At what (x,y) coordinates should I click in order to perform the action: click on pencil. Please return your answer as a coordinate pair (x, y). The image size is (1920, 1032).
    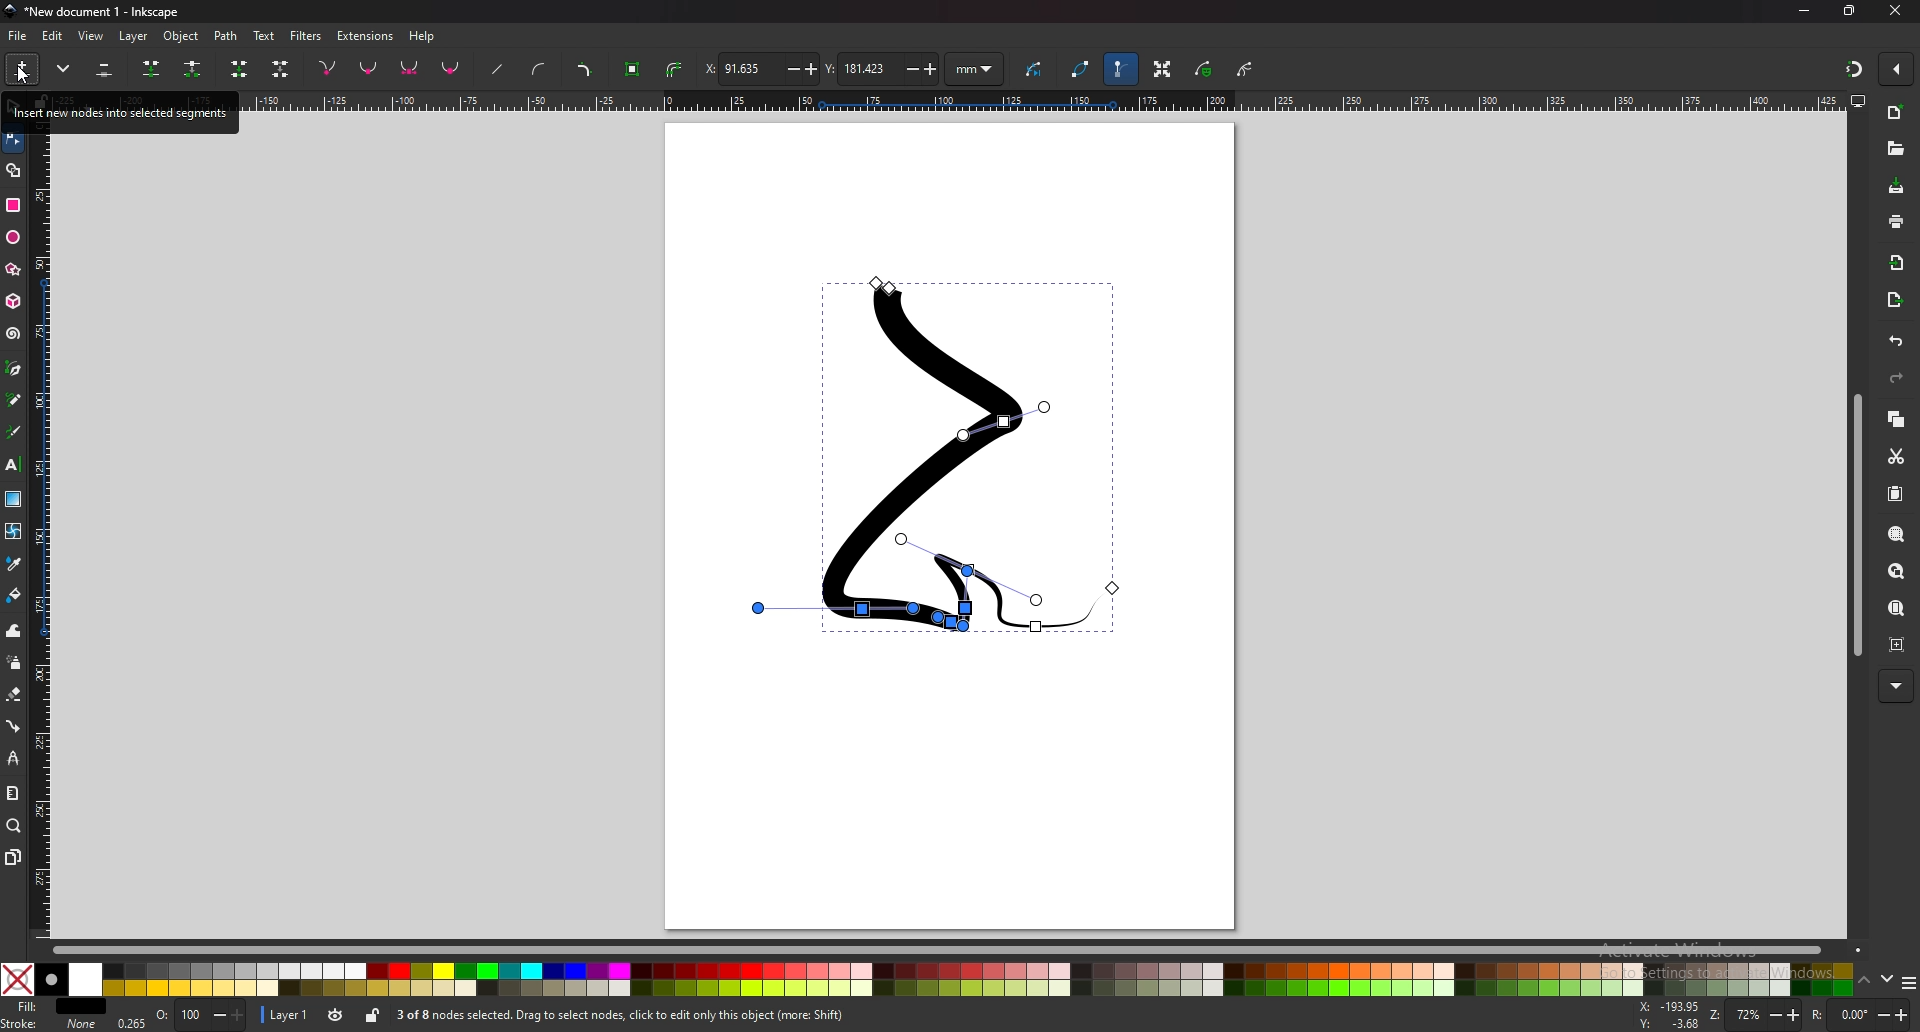
    Looking at the image, I should click on (14, 399).